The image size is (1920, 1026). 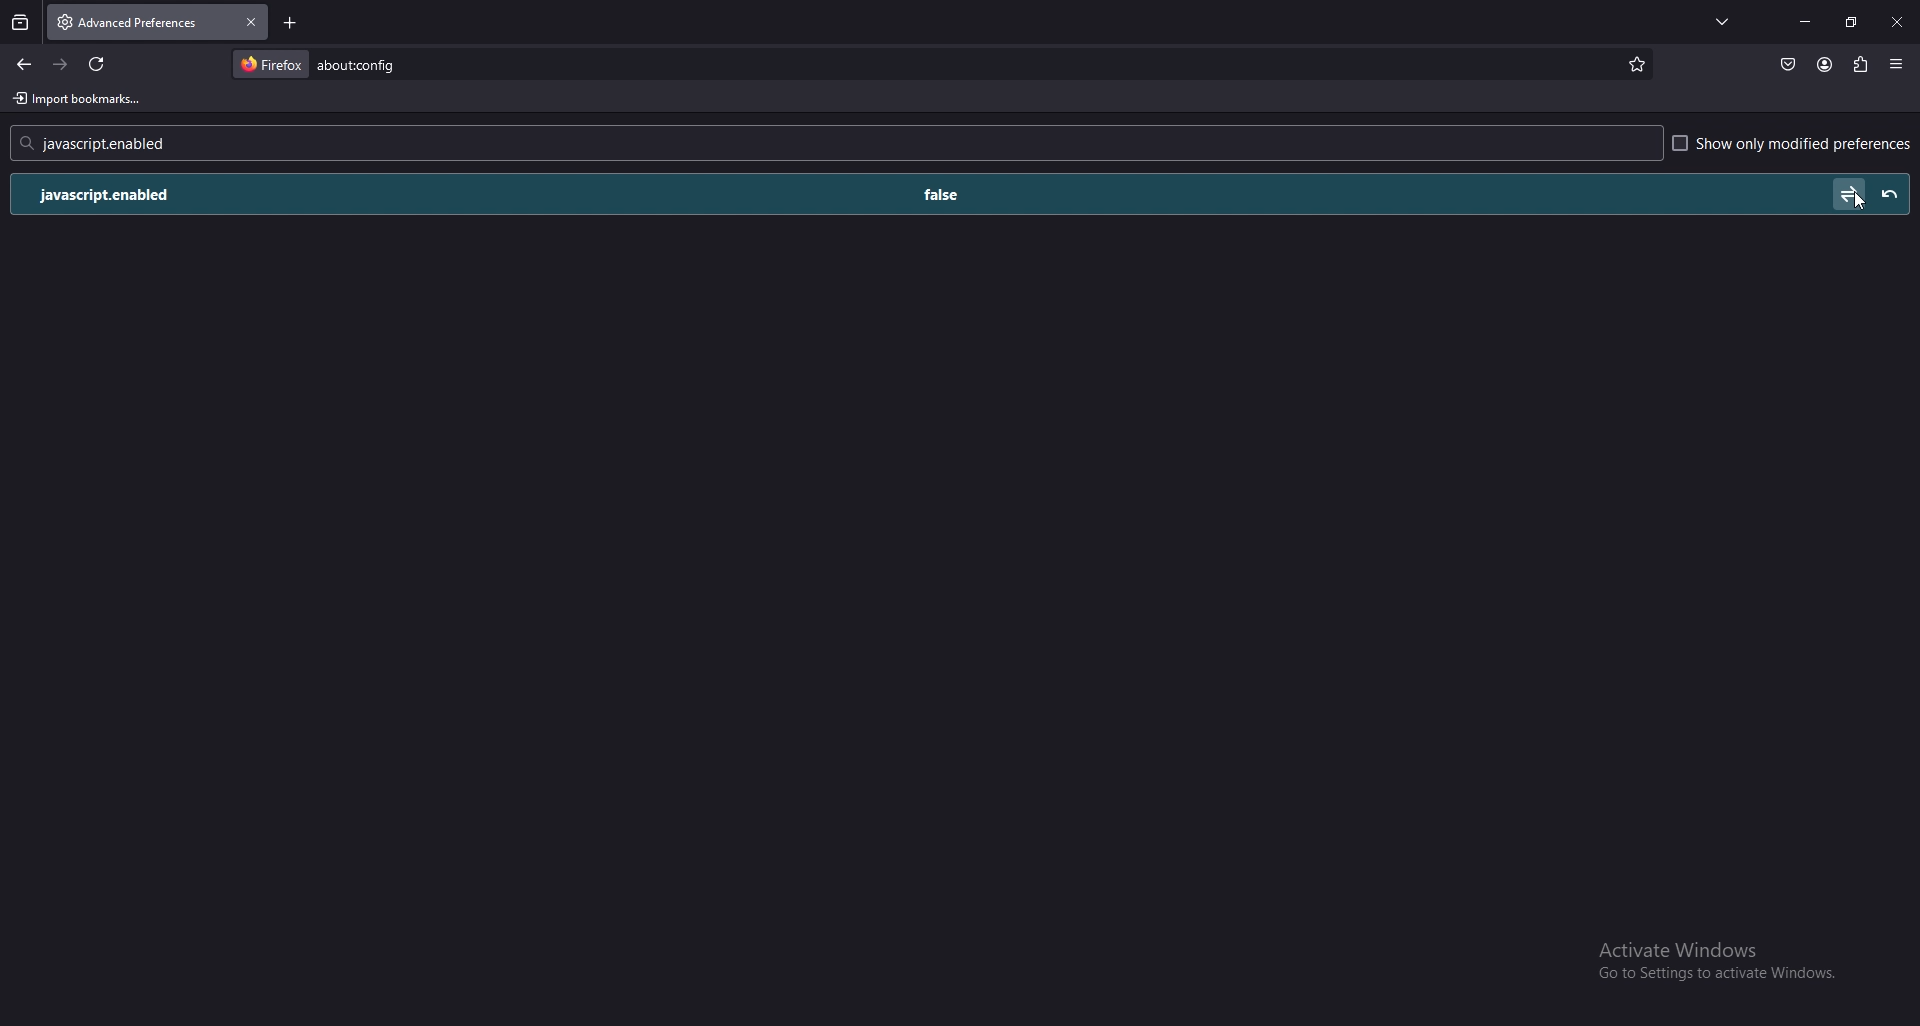 I want to click on application menu, so click(x=1898, y=64).